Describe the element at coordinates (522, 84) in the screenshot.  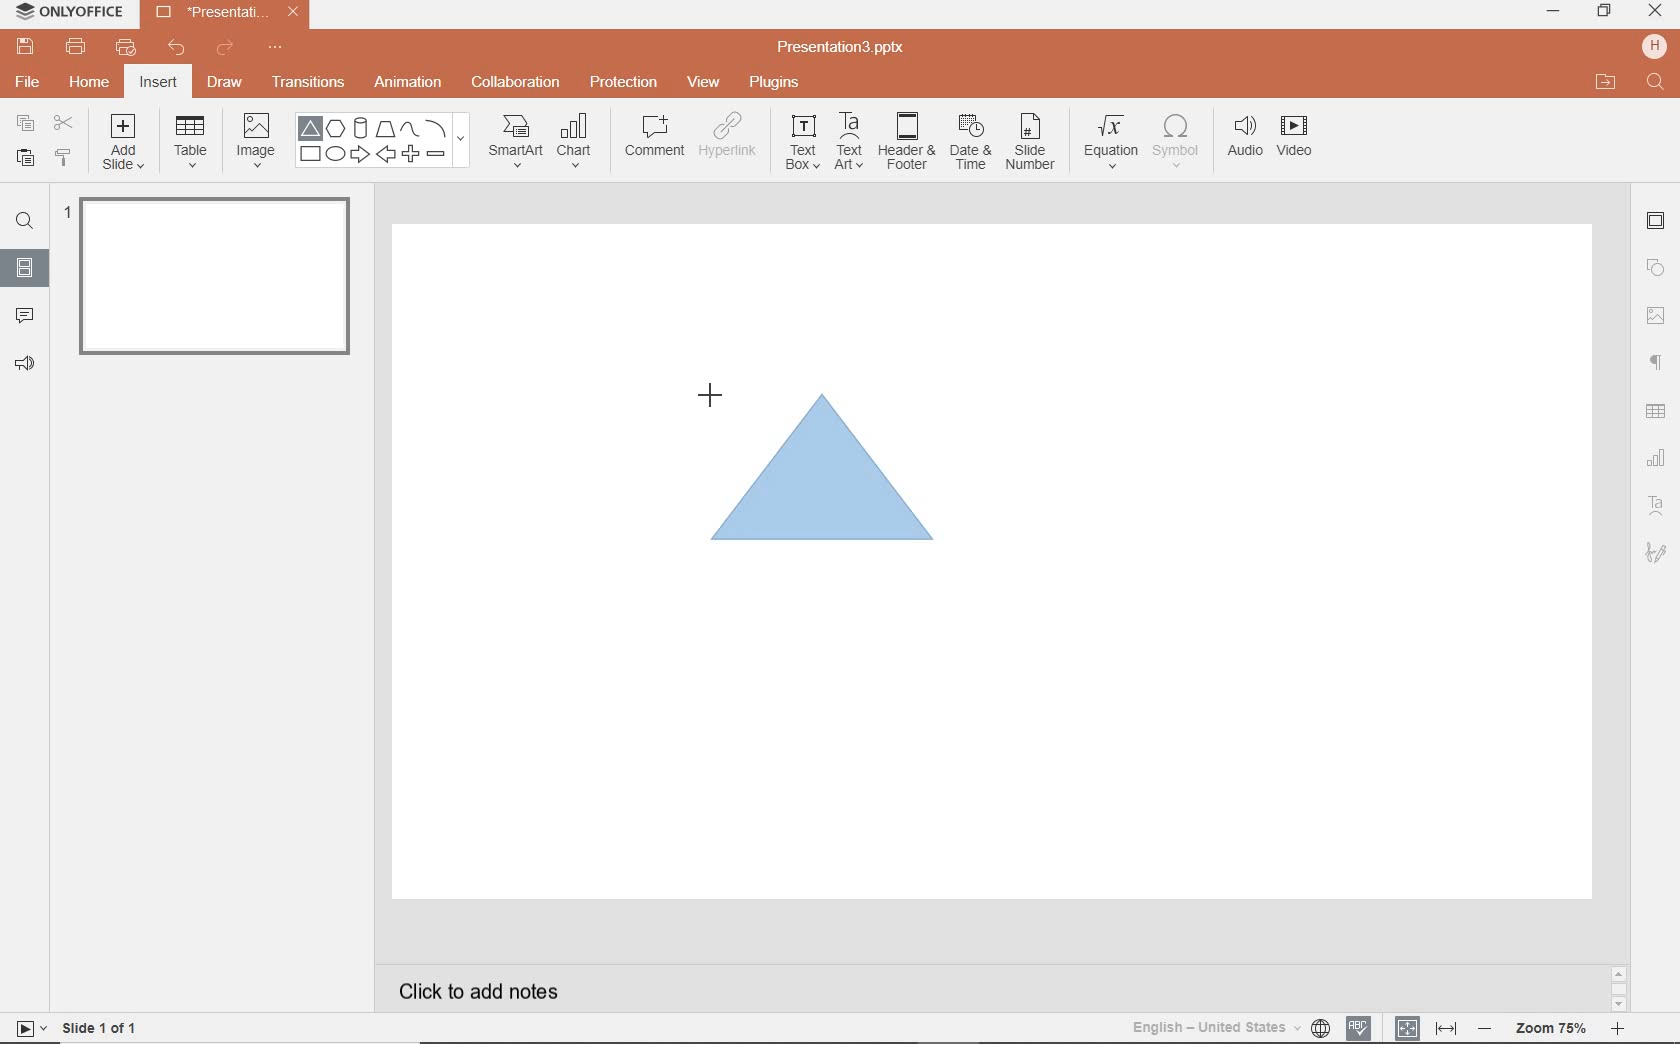
I see `COLLABORATION` at that location.